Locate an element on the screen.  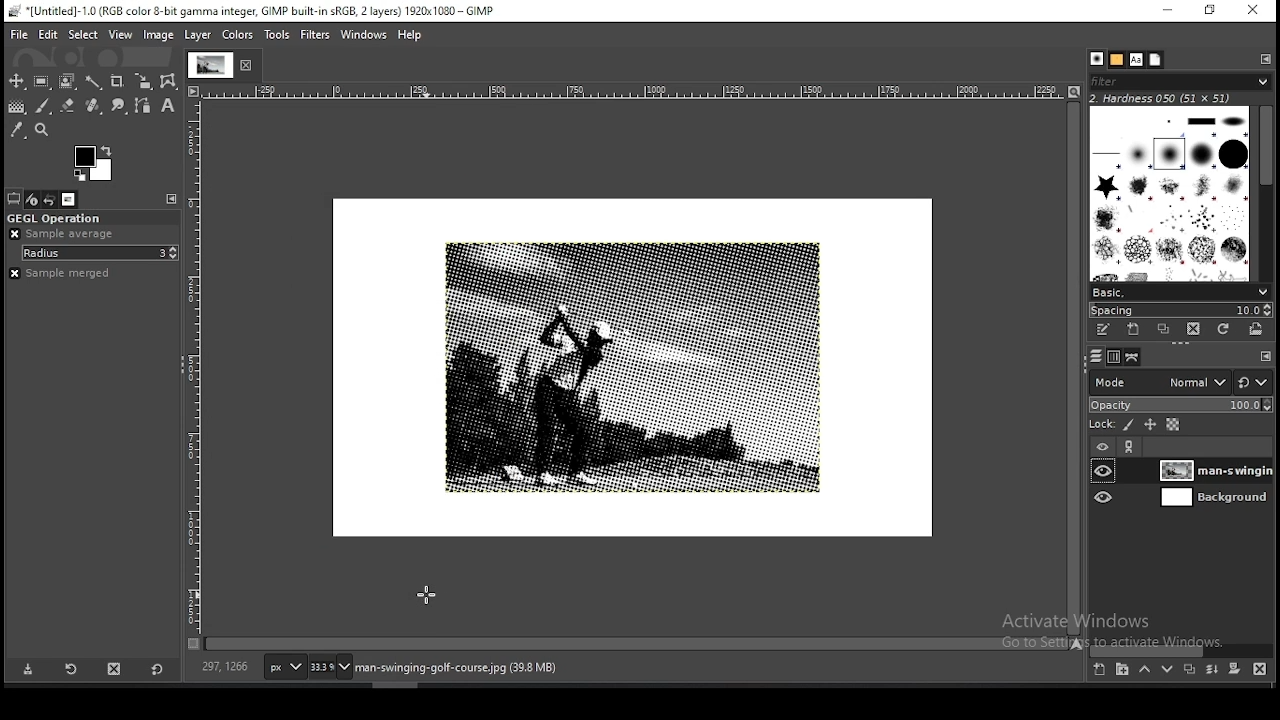
blend mode is located at coordinates (1157, 382).